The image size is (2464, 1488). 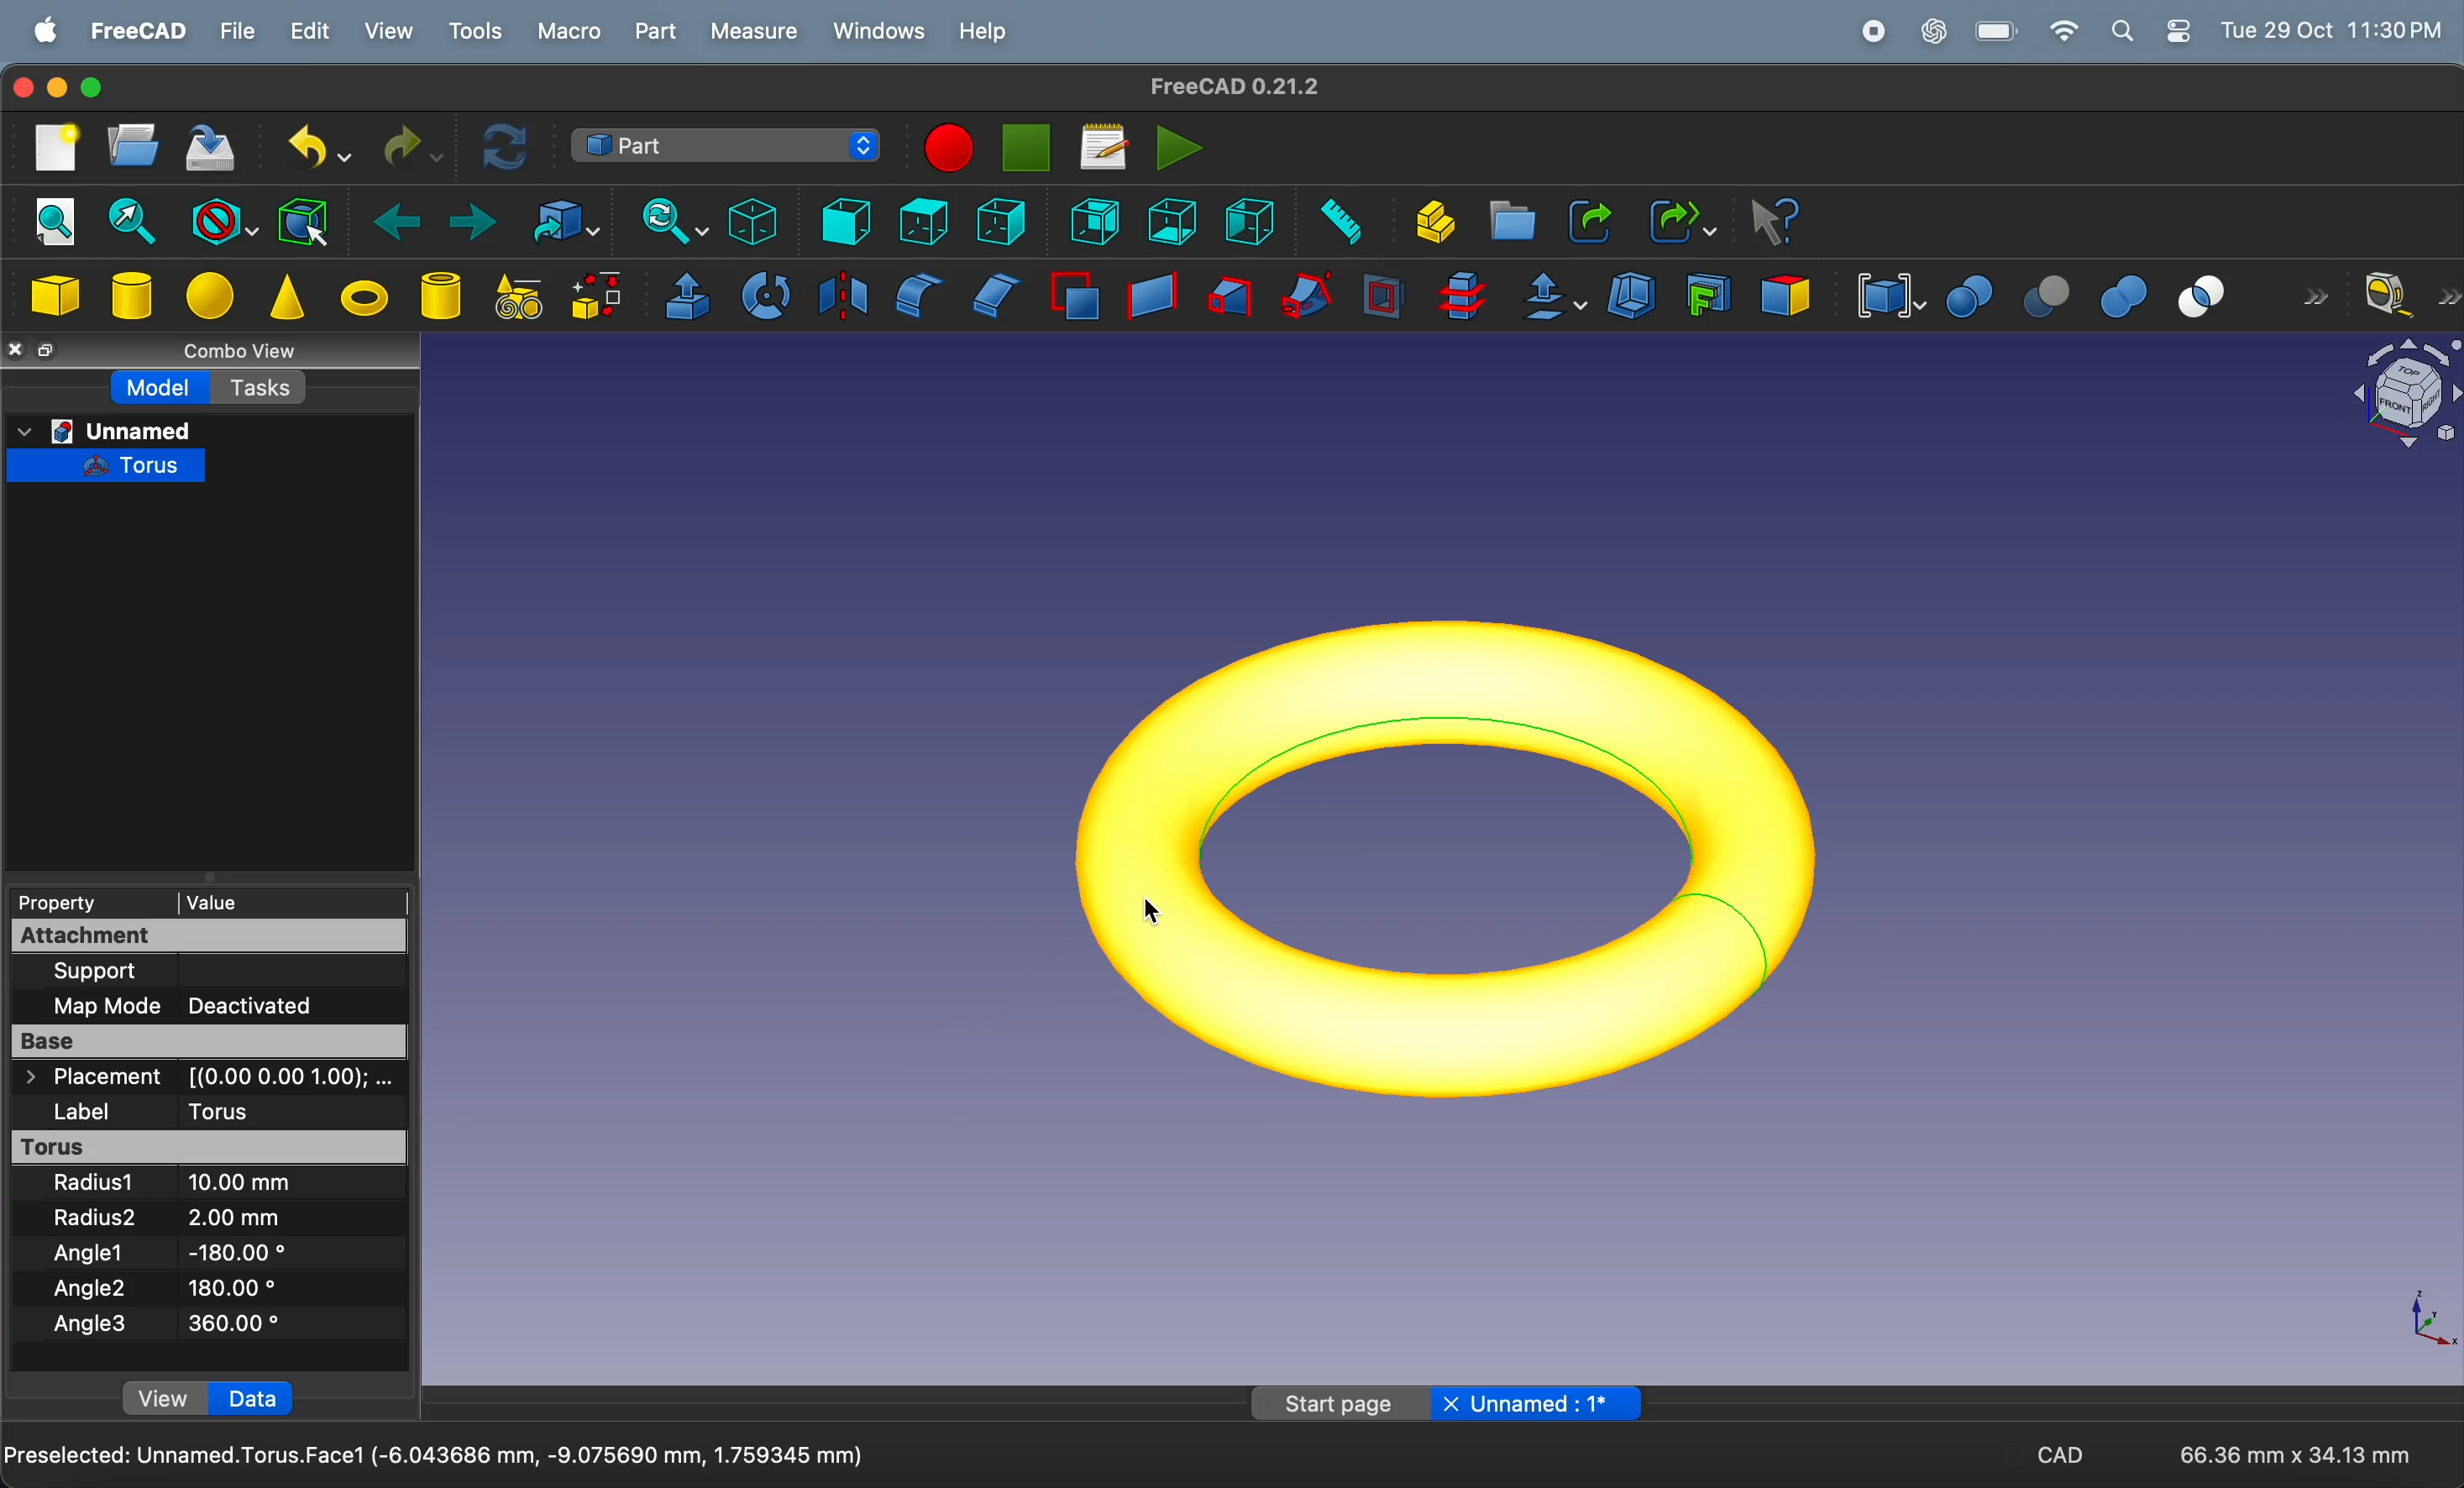 What do you see at coordinates (210, 297) in the screenshot?
I see `sphere` at bounding box center [210, 297].